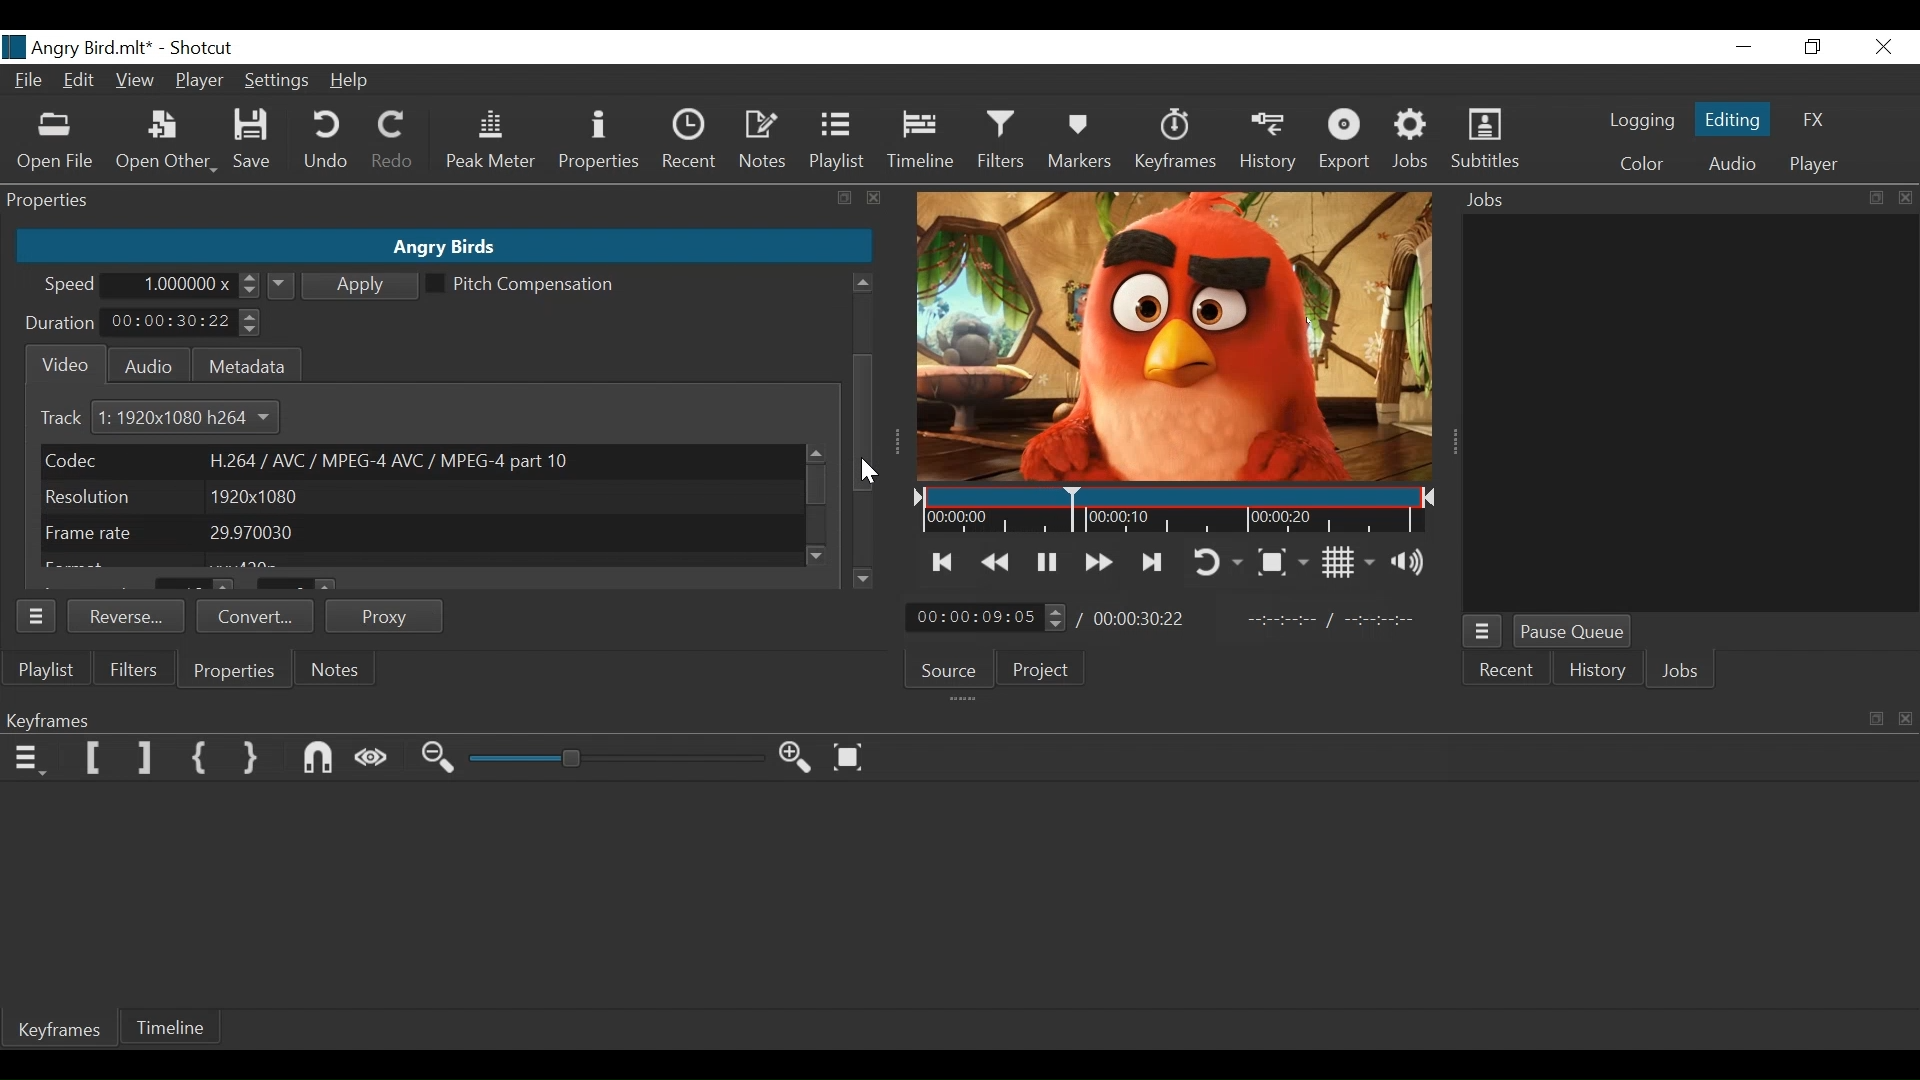 This screenshot has width=1920, height=1080. Describe the element at coordinates (1880, 47) in the screenshot. I see `Close` at that location.